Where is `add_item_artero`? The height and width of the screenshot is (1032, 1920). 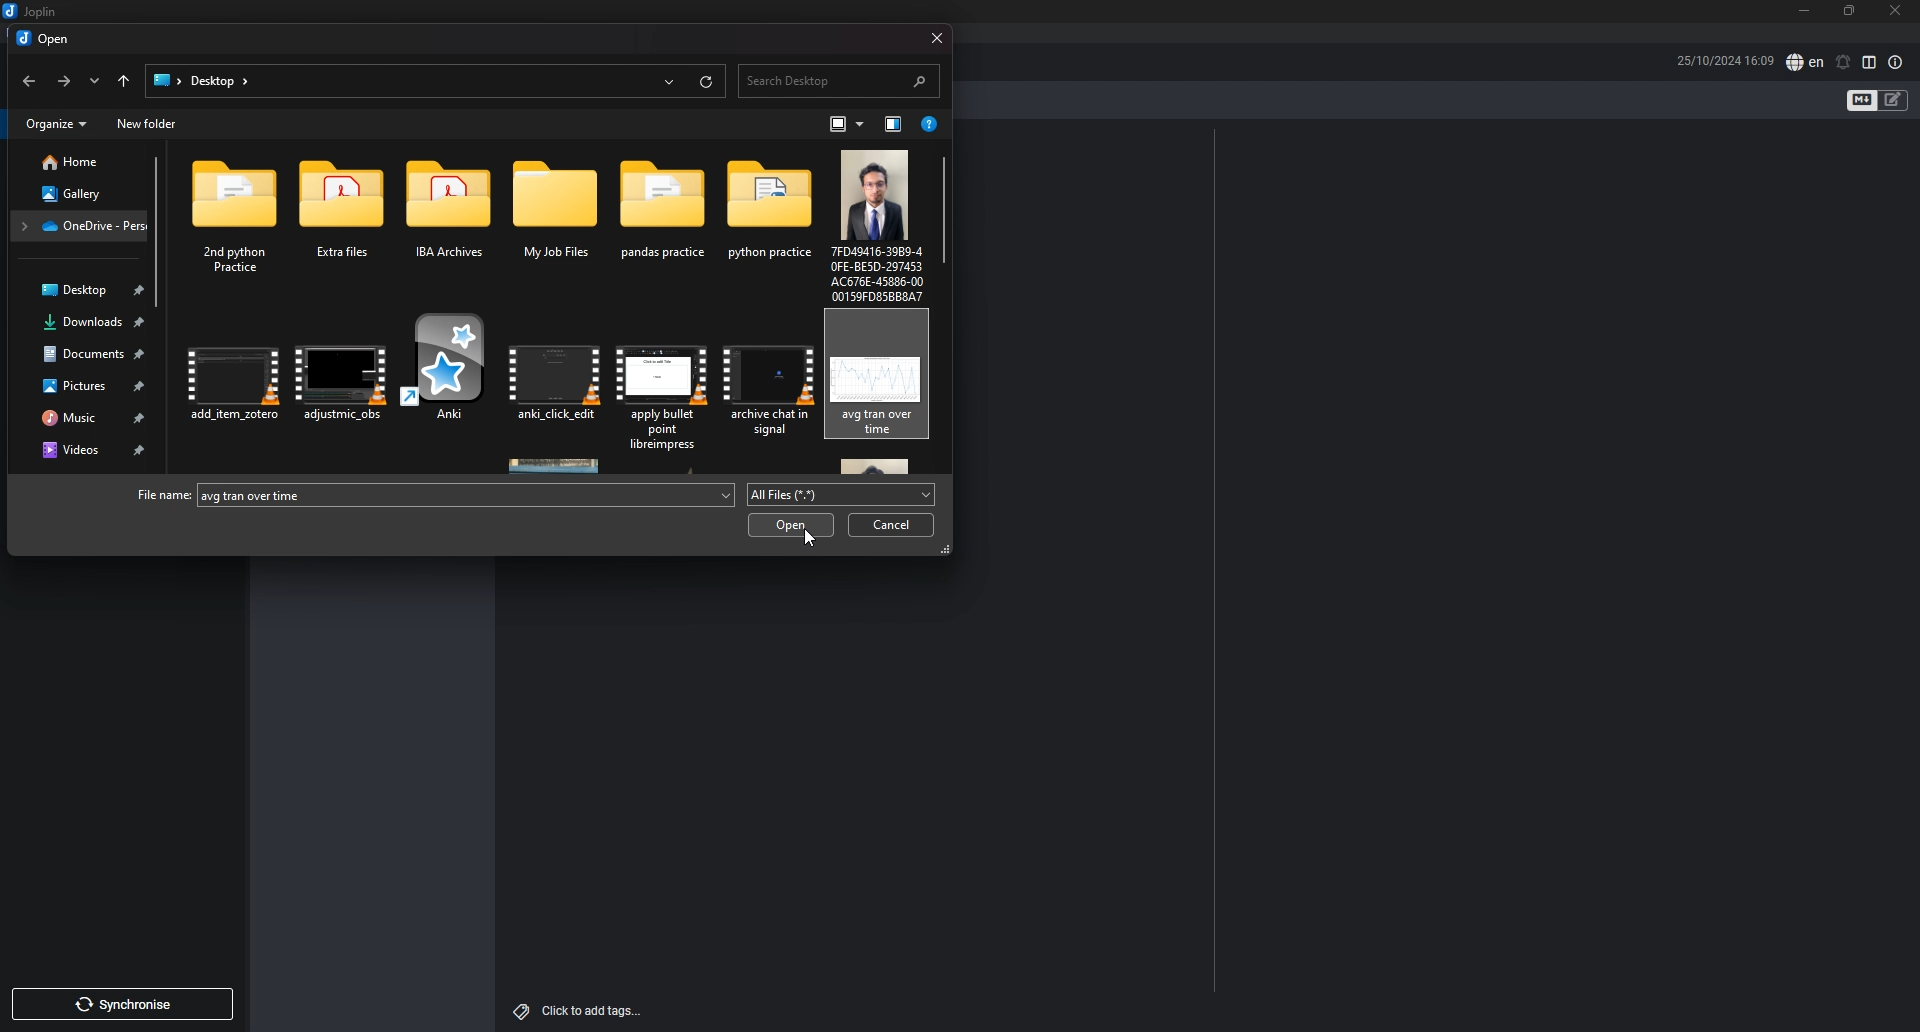
add_item_artero is located at coordinates (235, 390).